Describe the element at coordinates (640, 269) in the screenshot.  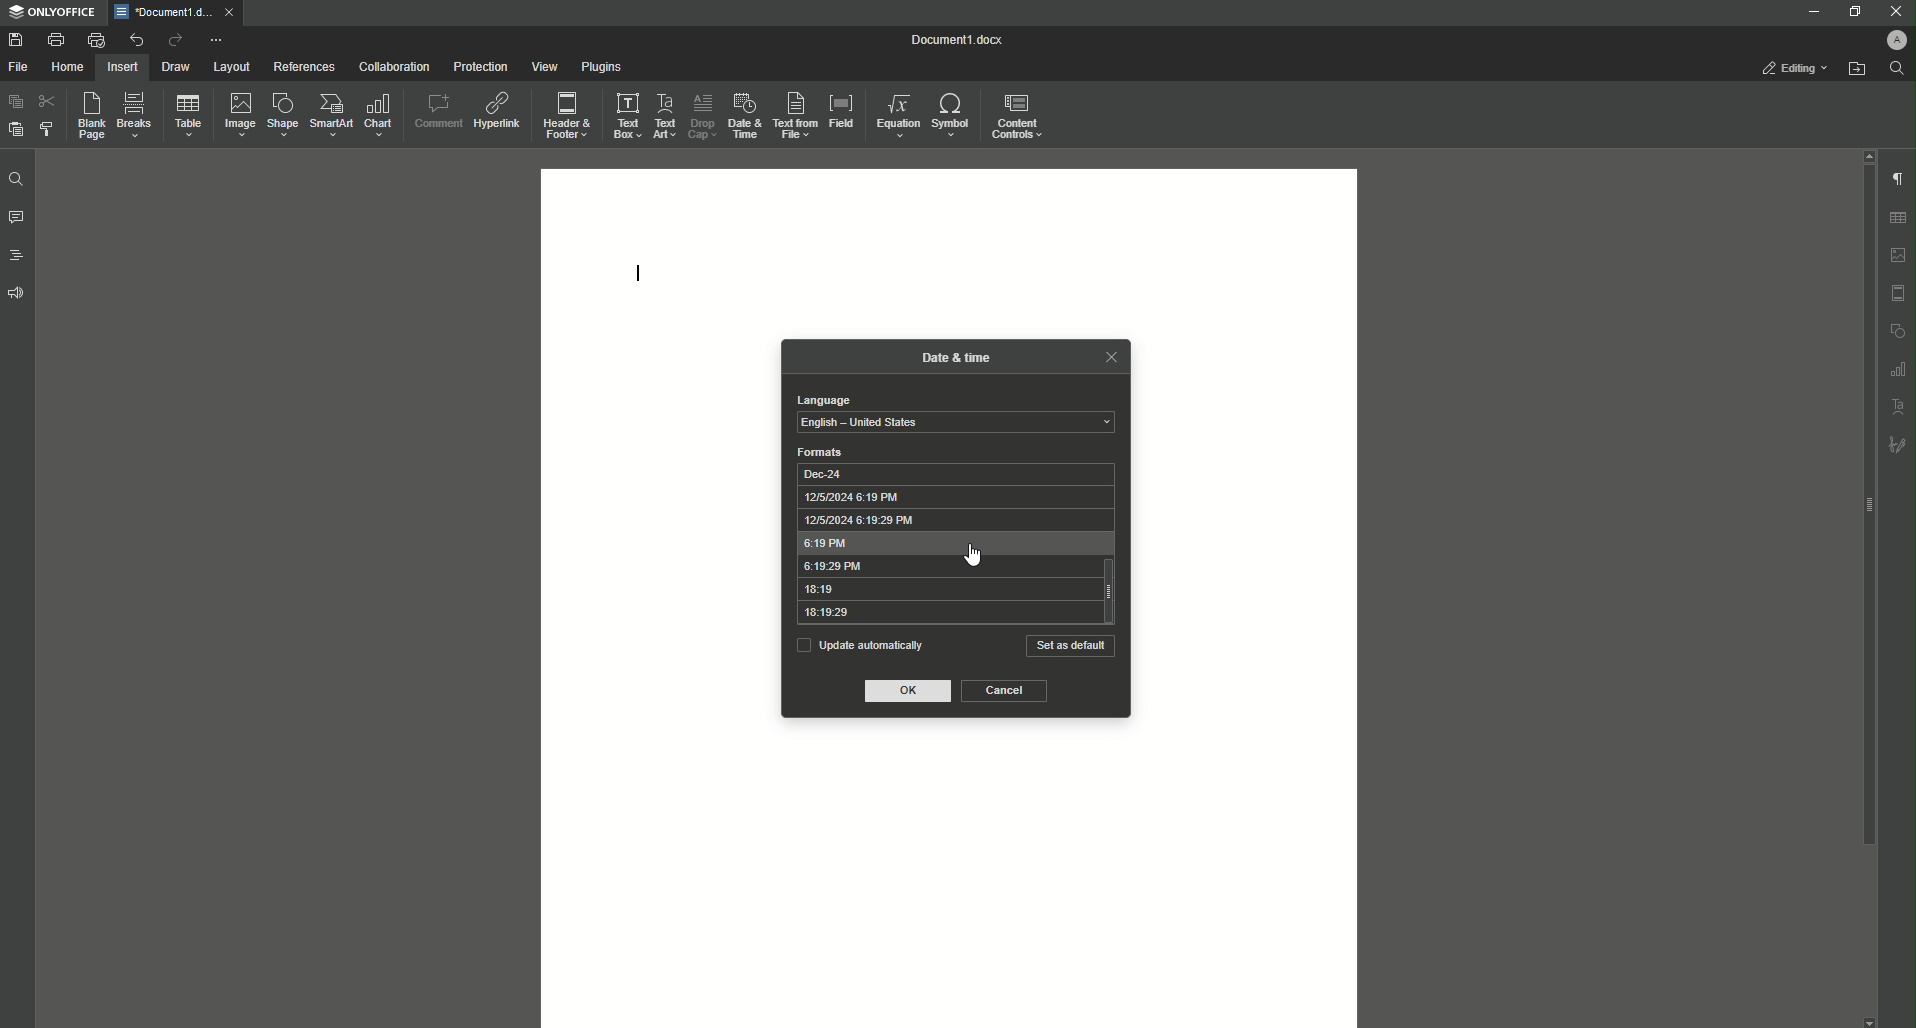
I see `Text Line` at that location.